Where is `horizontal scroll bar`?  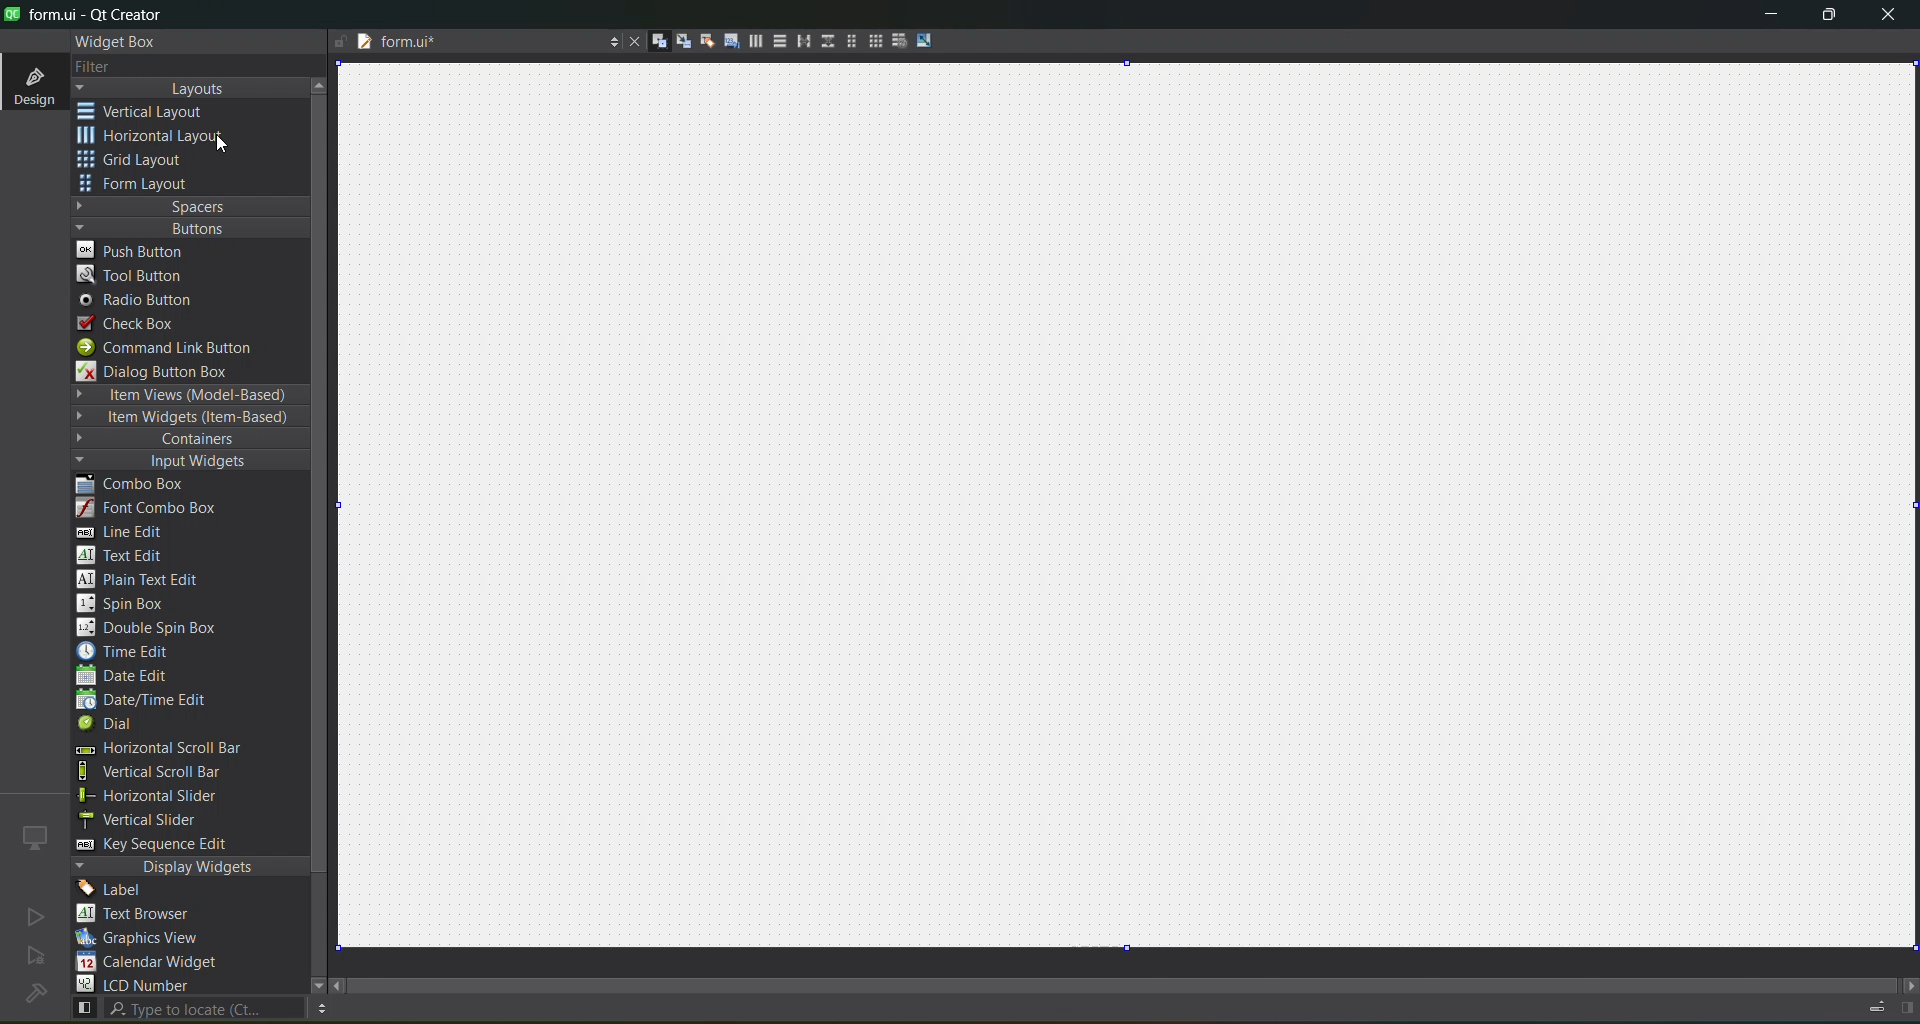 horizontal scroll bar is located at coordinates (157, 750).